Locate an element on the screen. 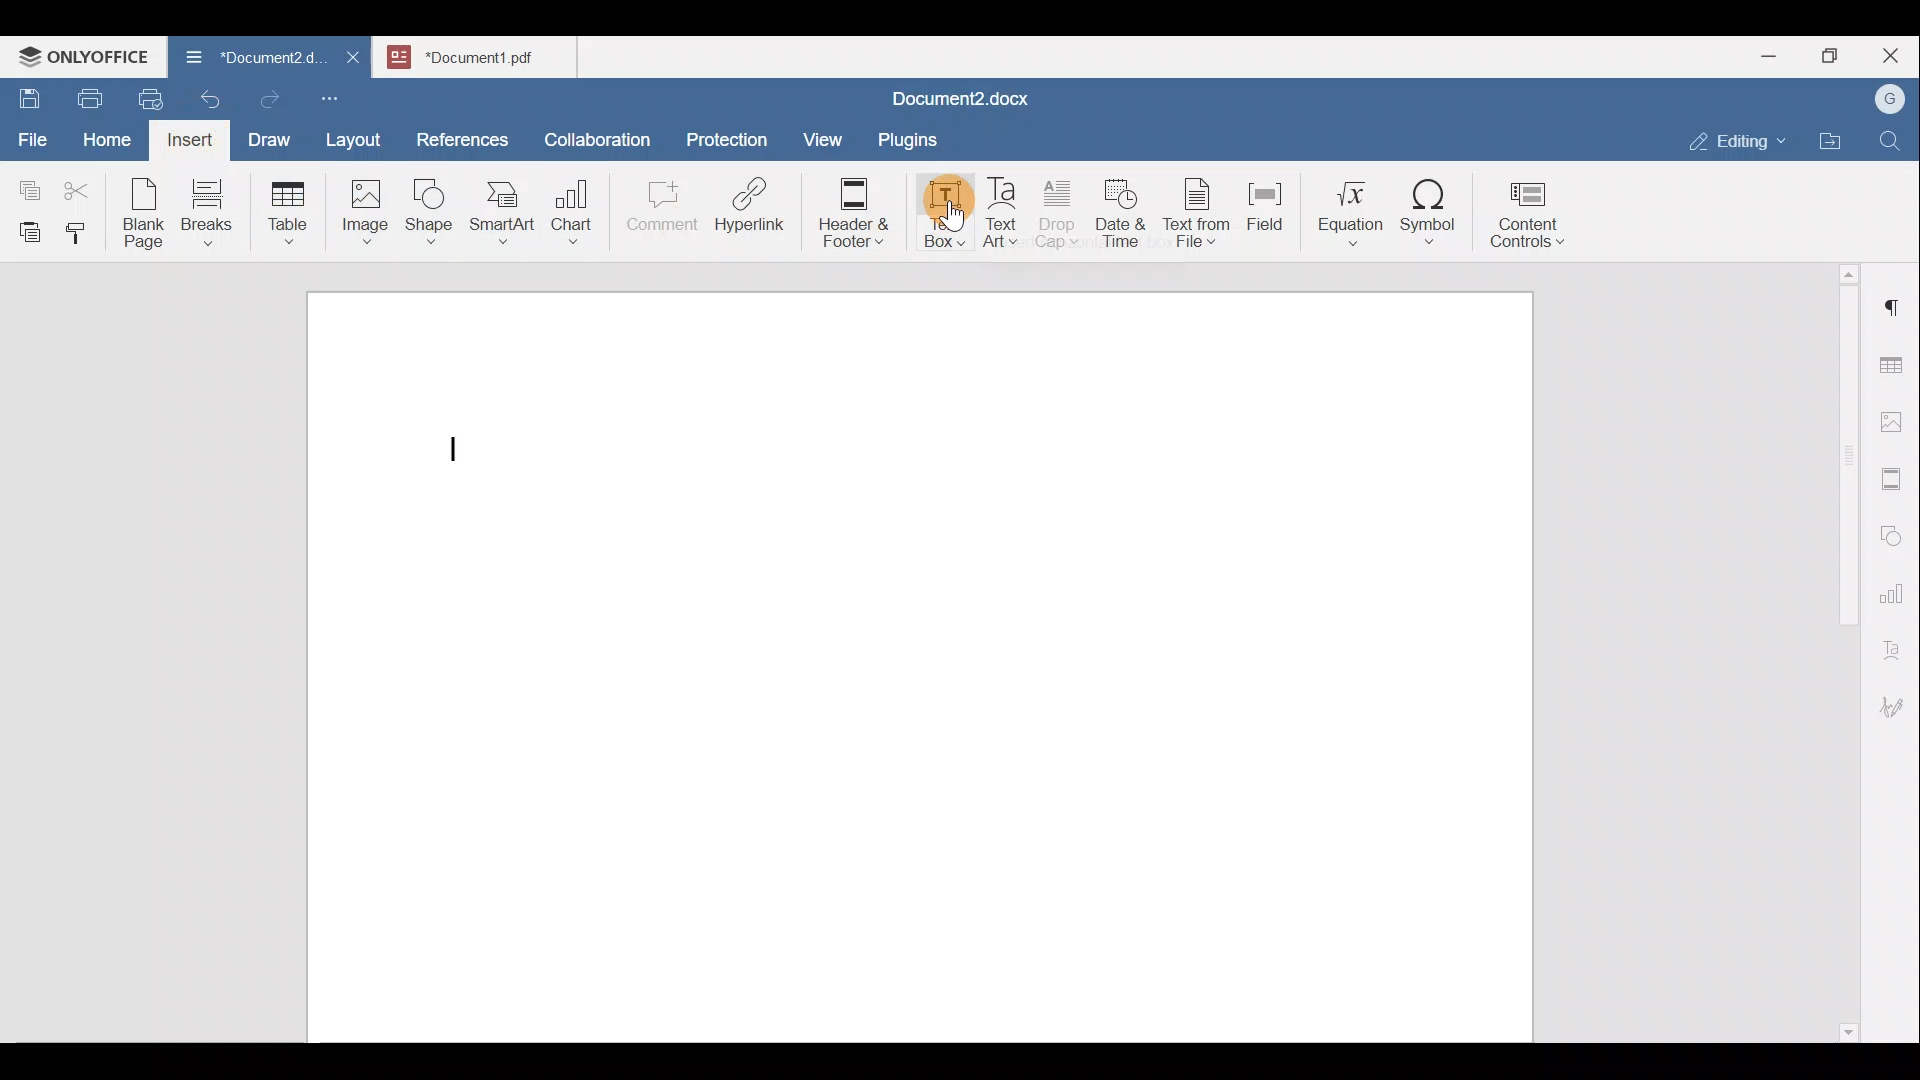  Undo is located at coordinates (206, 96).